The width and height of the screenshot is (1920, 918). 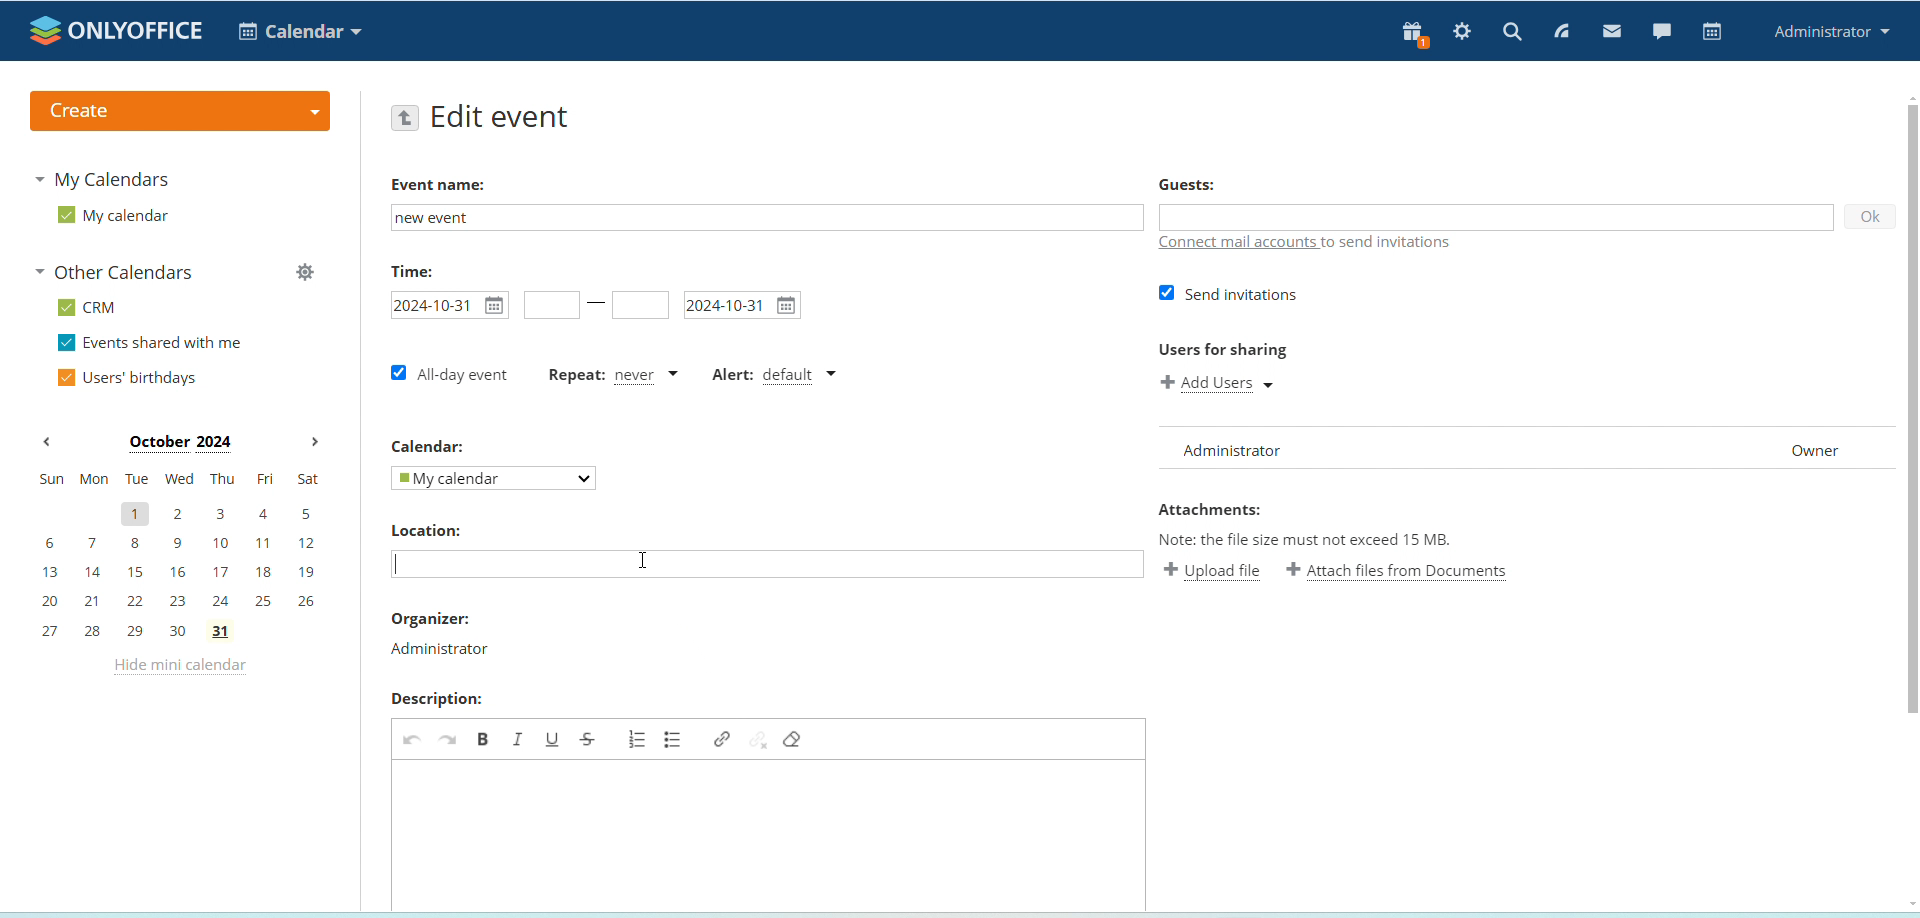 I want to click on feed, so click(x=1563, y=33).